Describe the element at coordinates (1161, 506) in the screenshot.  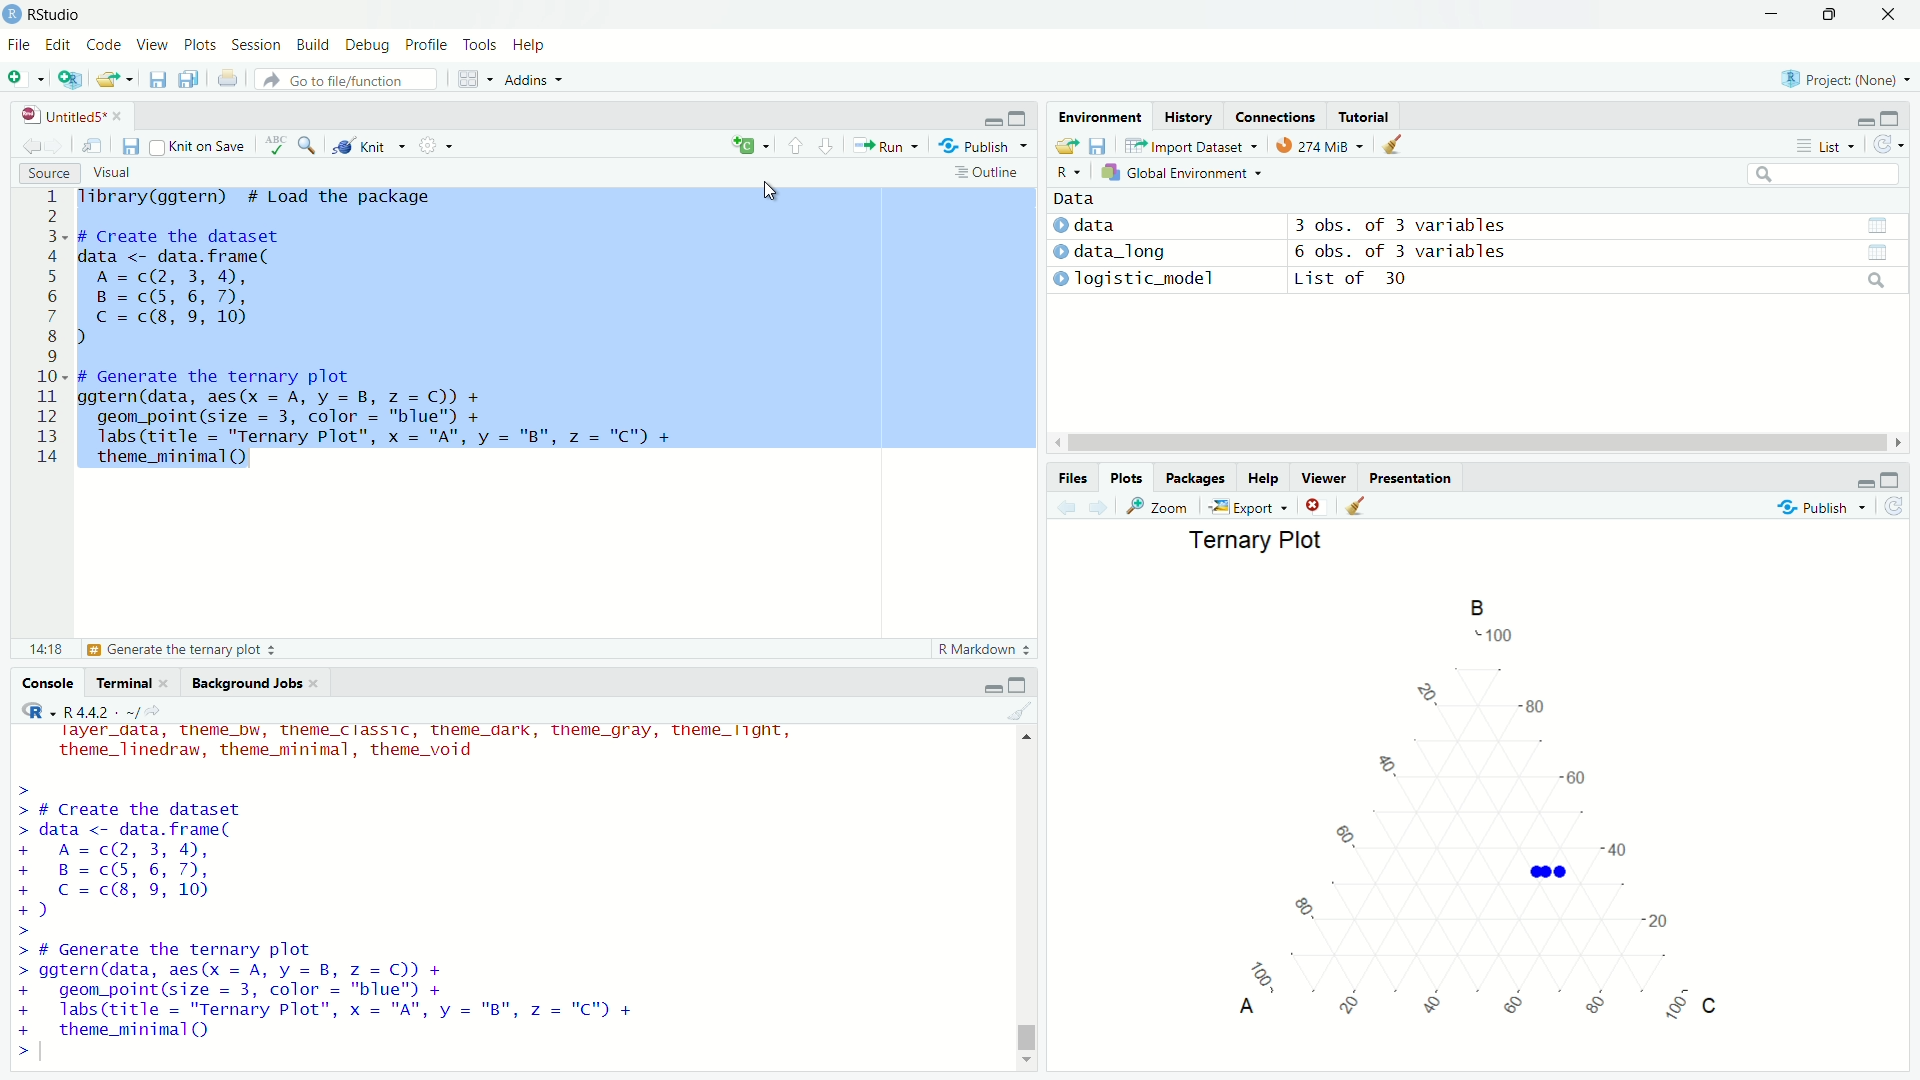
I see `zoom` at that location.